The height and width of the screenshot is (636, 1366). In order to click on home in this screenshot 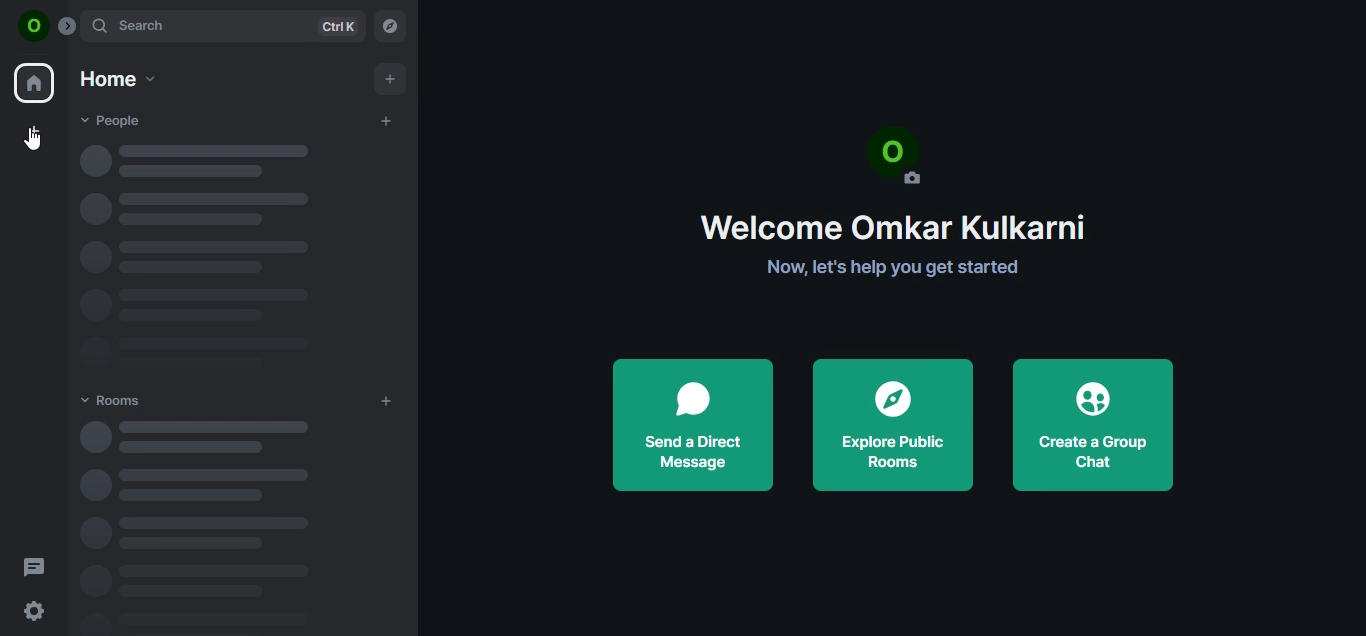, I will do `click(37, 84)`.